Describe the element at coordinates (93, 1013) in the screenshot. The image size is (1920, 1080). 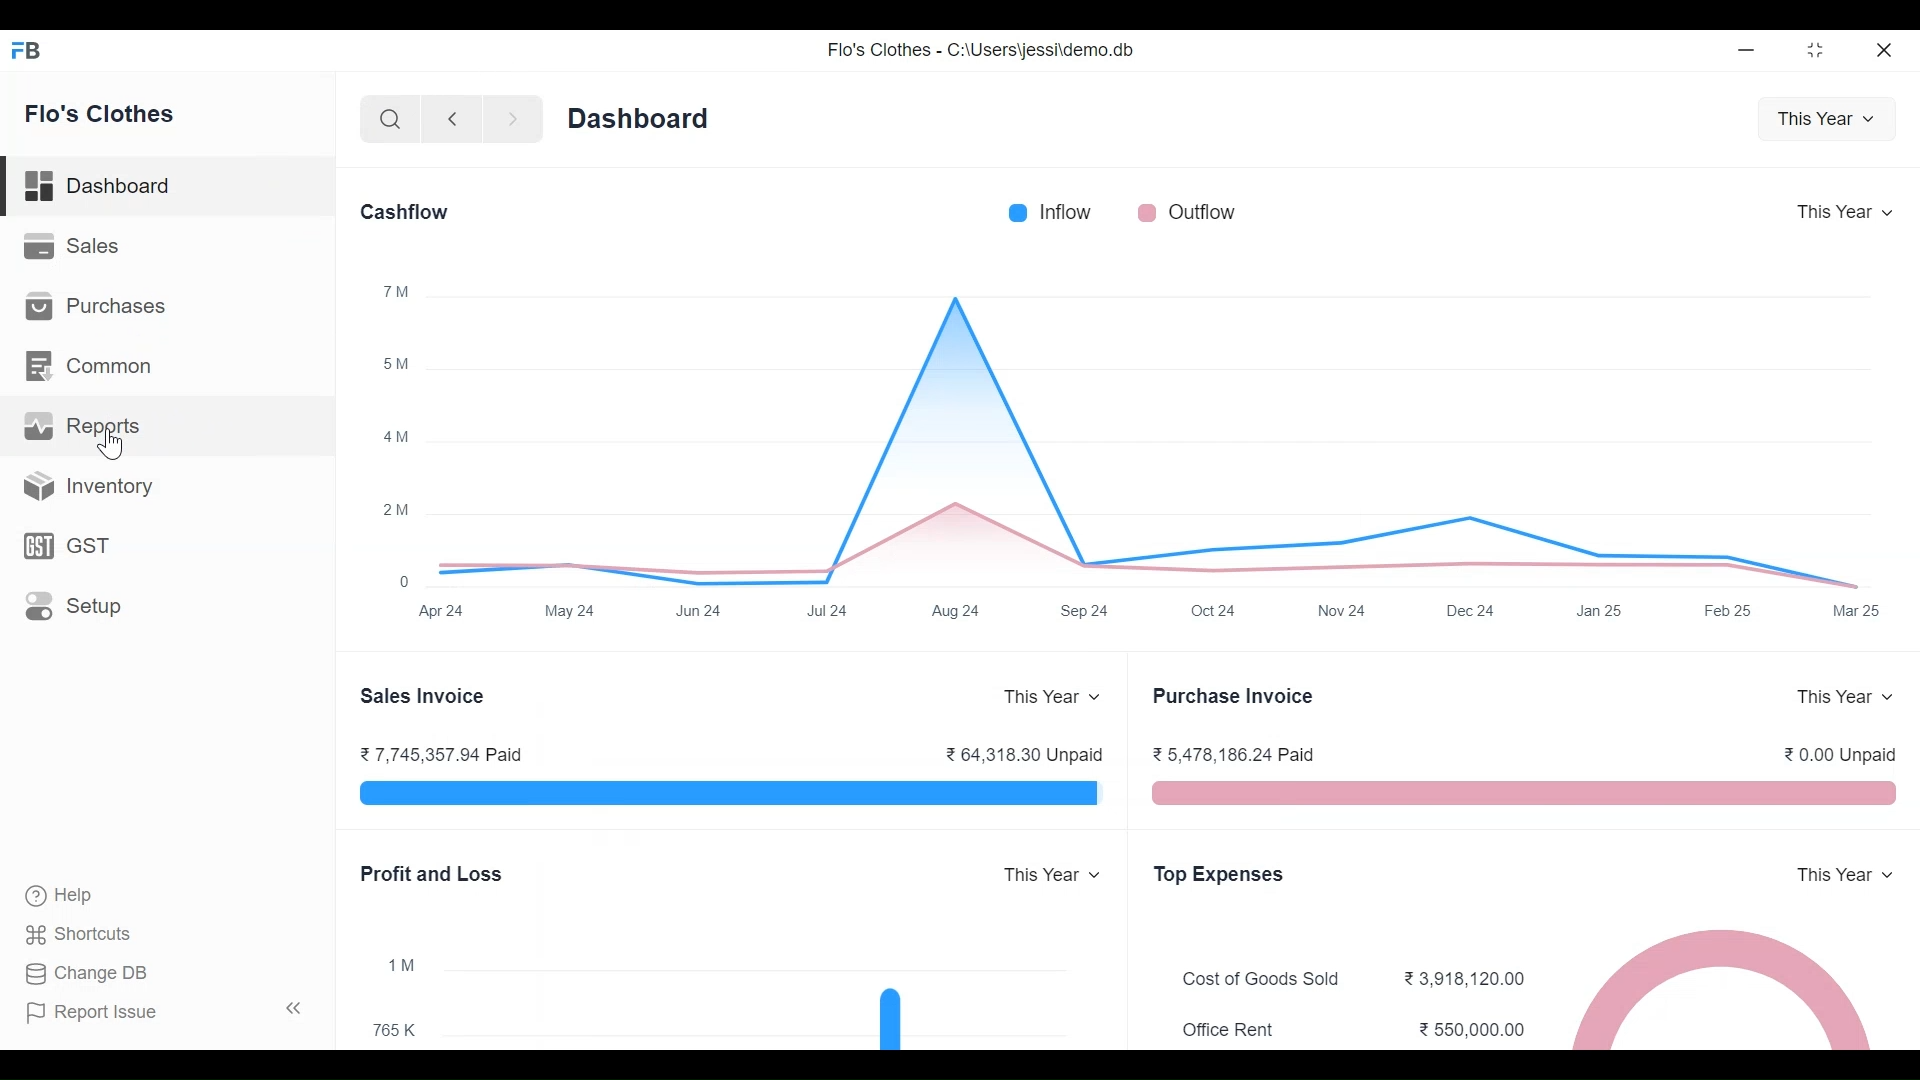
I see `Report Issue` at that location.